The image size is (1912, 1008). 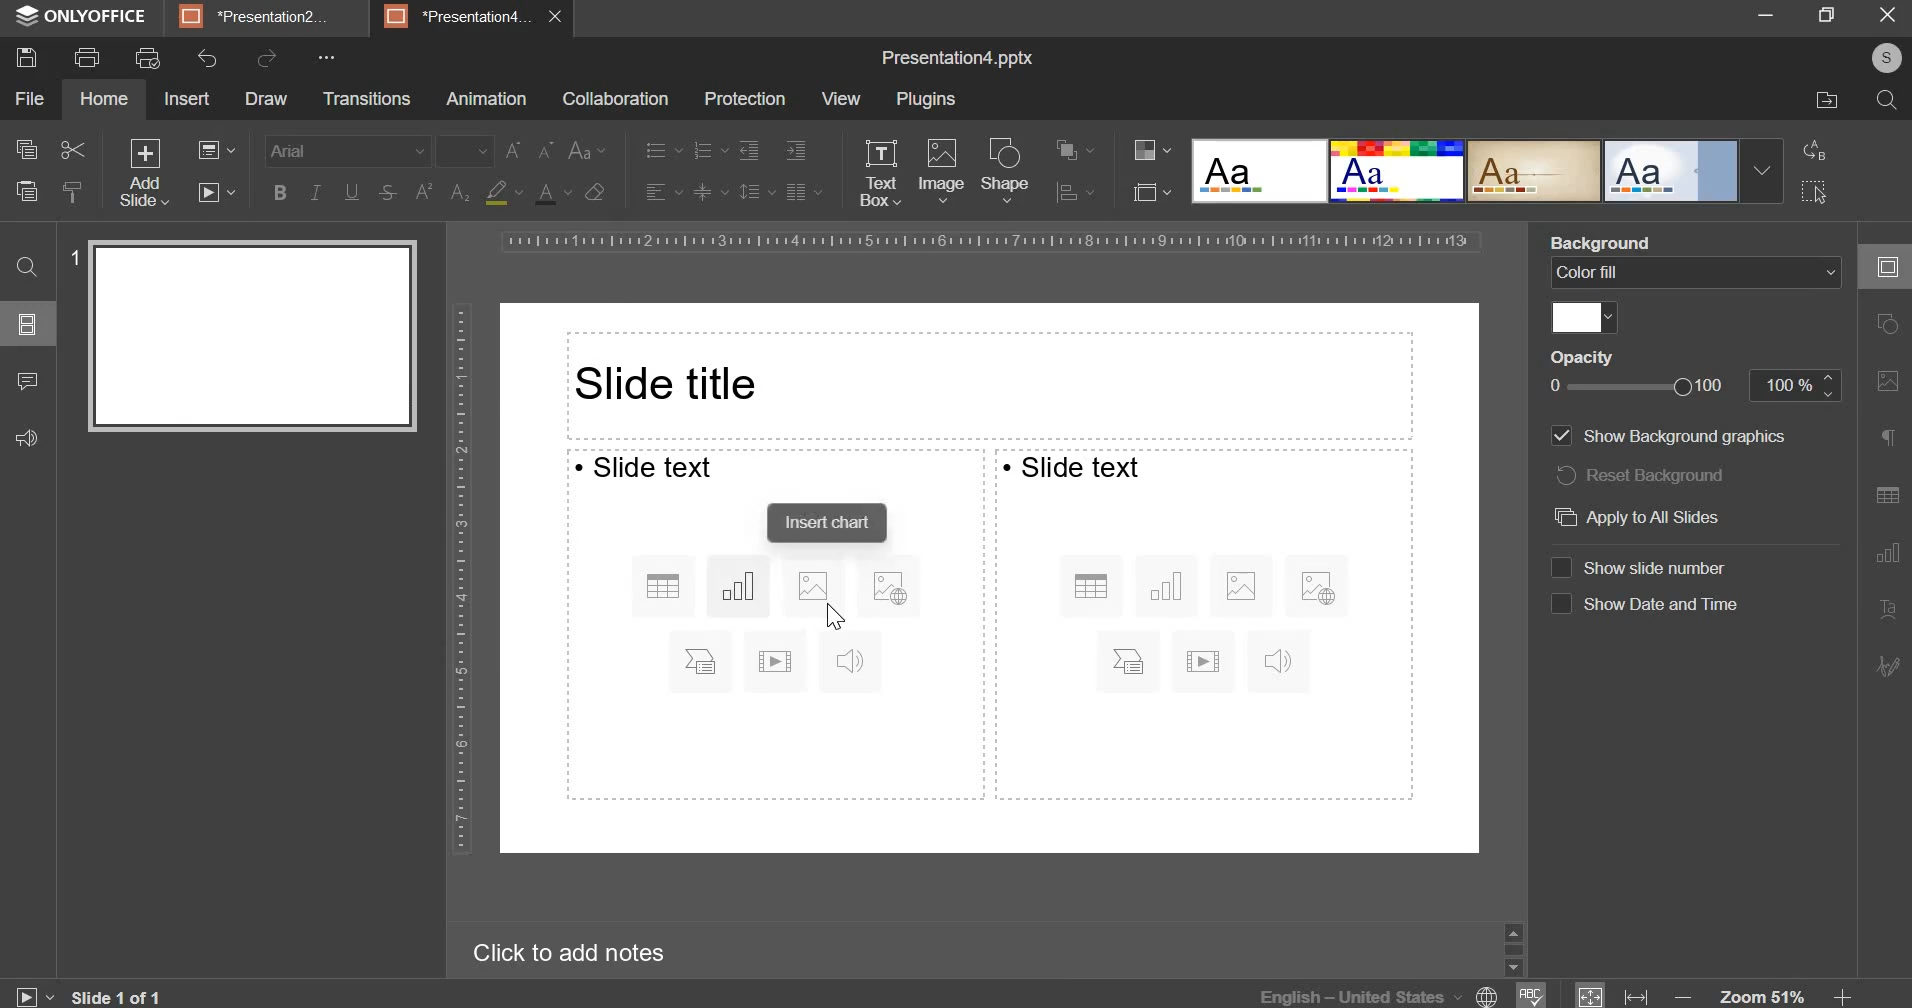 I want to click on slide number, so click(x=69, y=257).